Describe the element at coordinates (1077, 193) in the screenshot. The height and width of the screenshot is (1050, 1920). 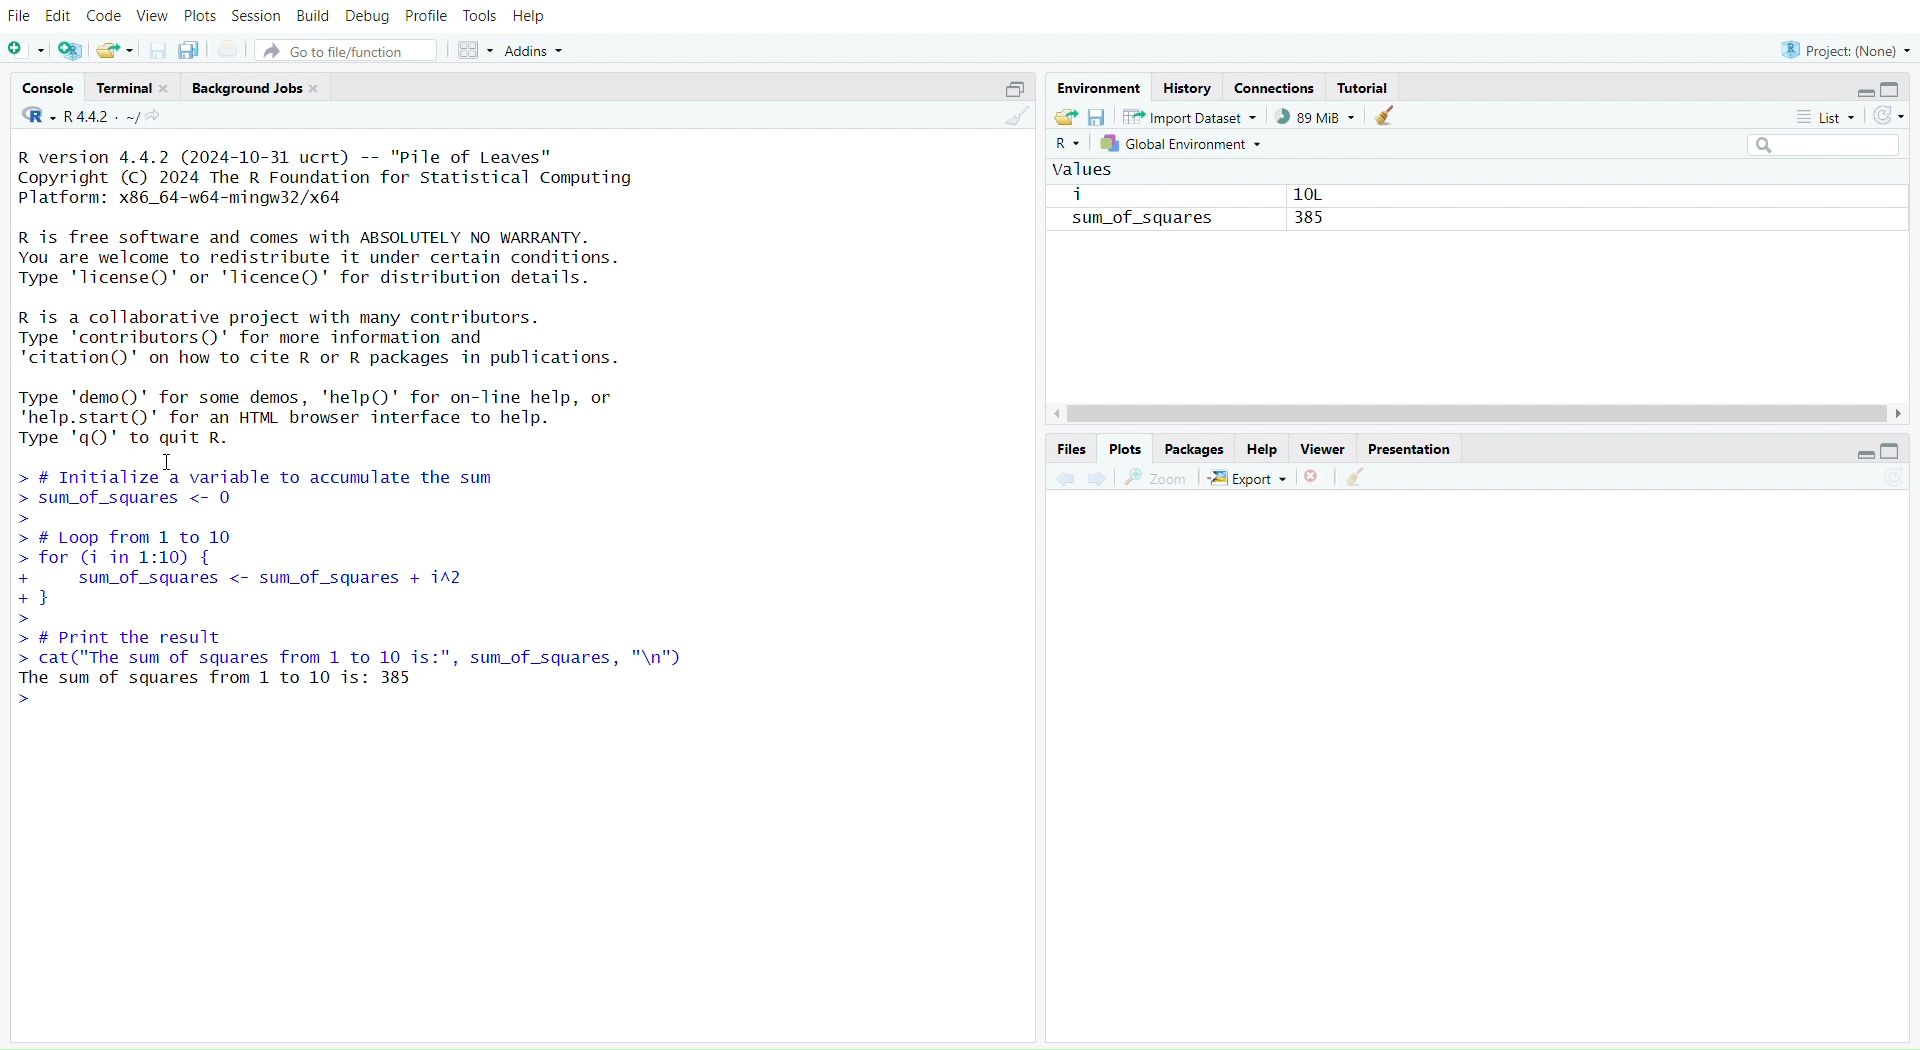
I see `i` at that location.